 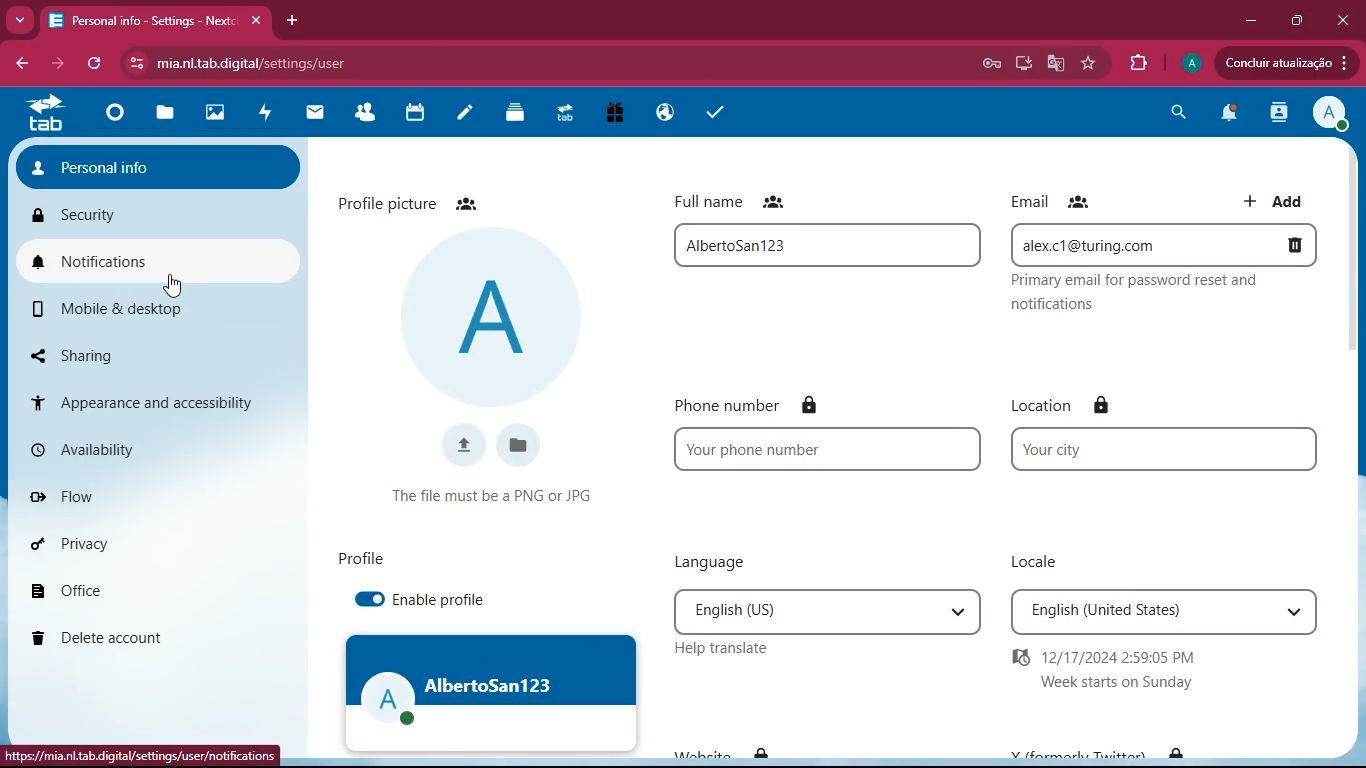 What do you see at coordinates (293, 19) in the screenshot?
I see `add tab` at bounding box center [293, 19].